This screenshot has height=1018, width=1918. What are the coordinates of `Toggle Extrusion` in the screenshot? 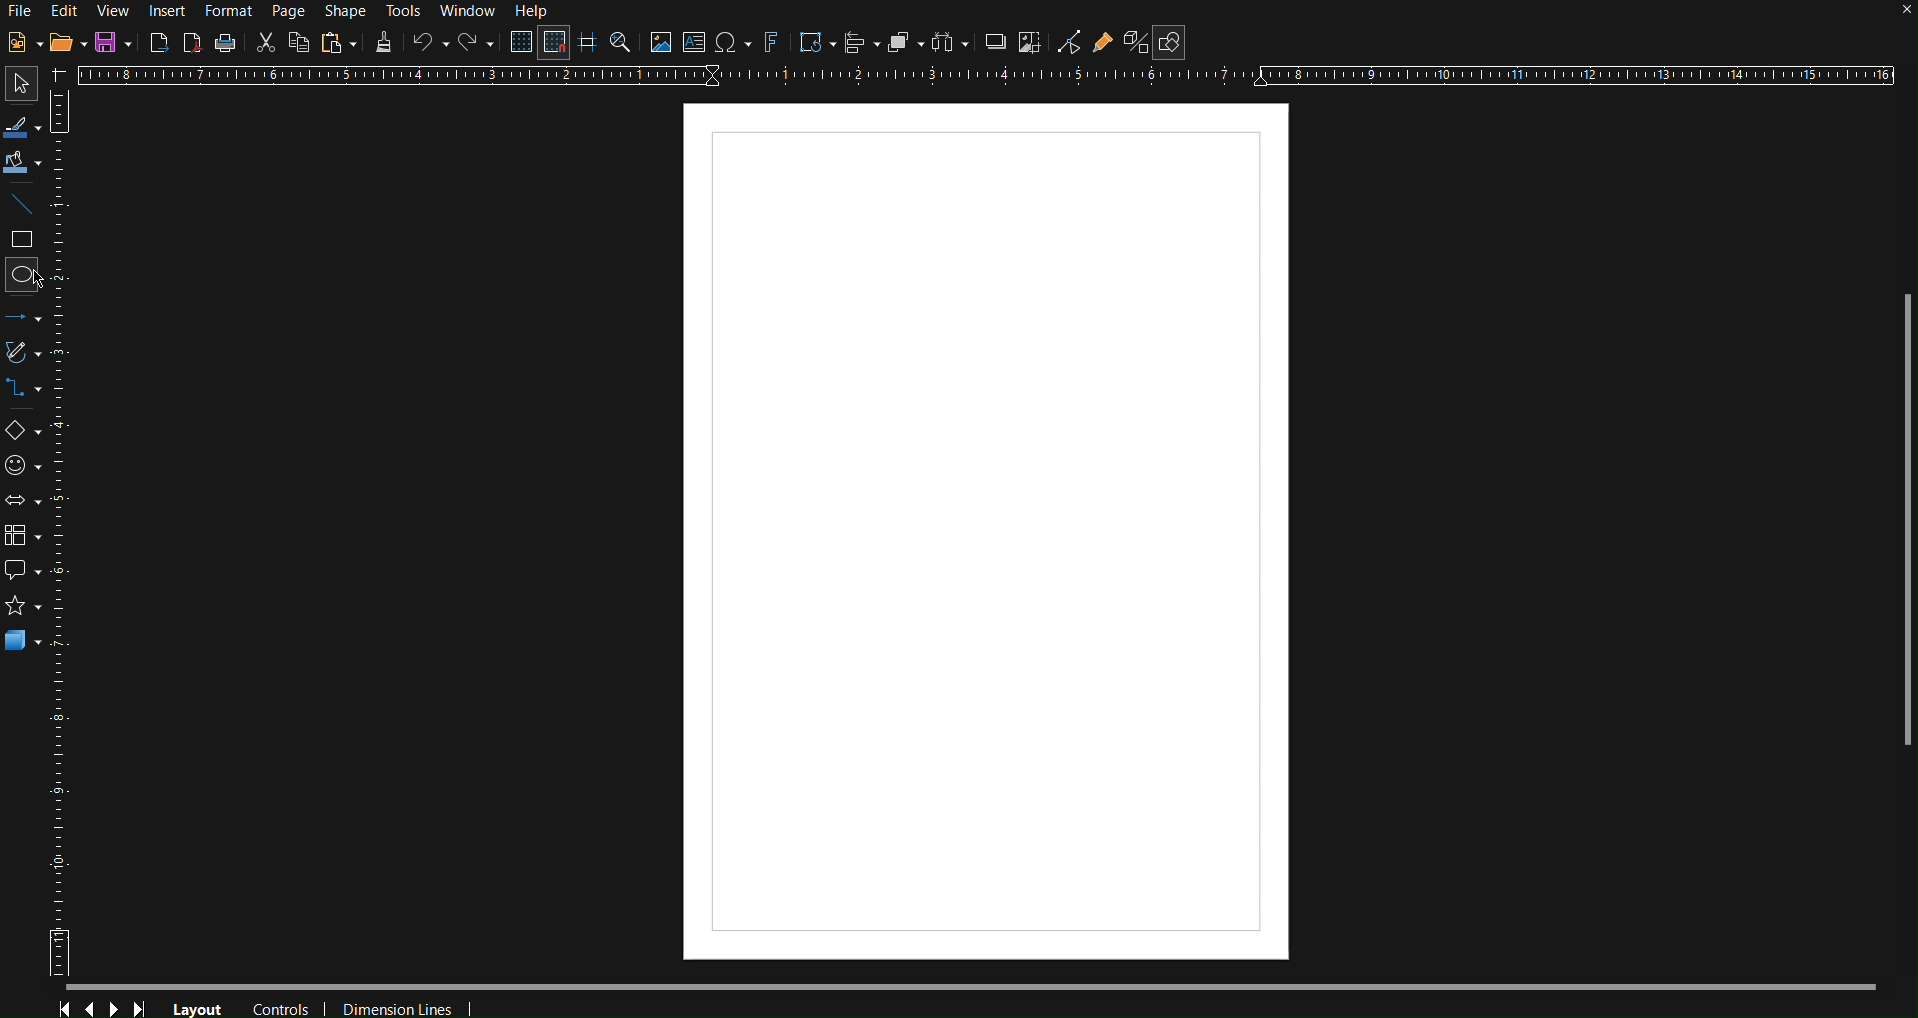 It's located at (1133, 45).